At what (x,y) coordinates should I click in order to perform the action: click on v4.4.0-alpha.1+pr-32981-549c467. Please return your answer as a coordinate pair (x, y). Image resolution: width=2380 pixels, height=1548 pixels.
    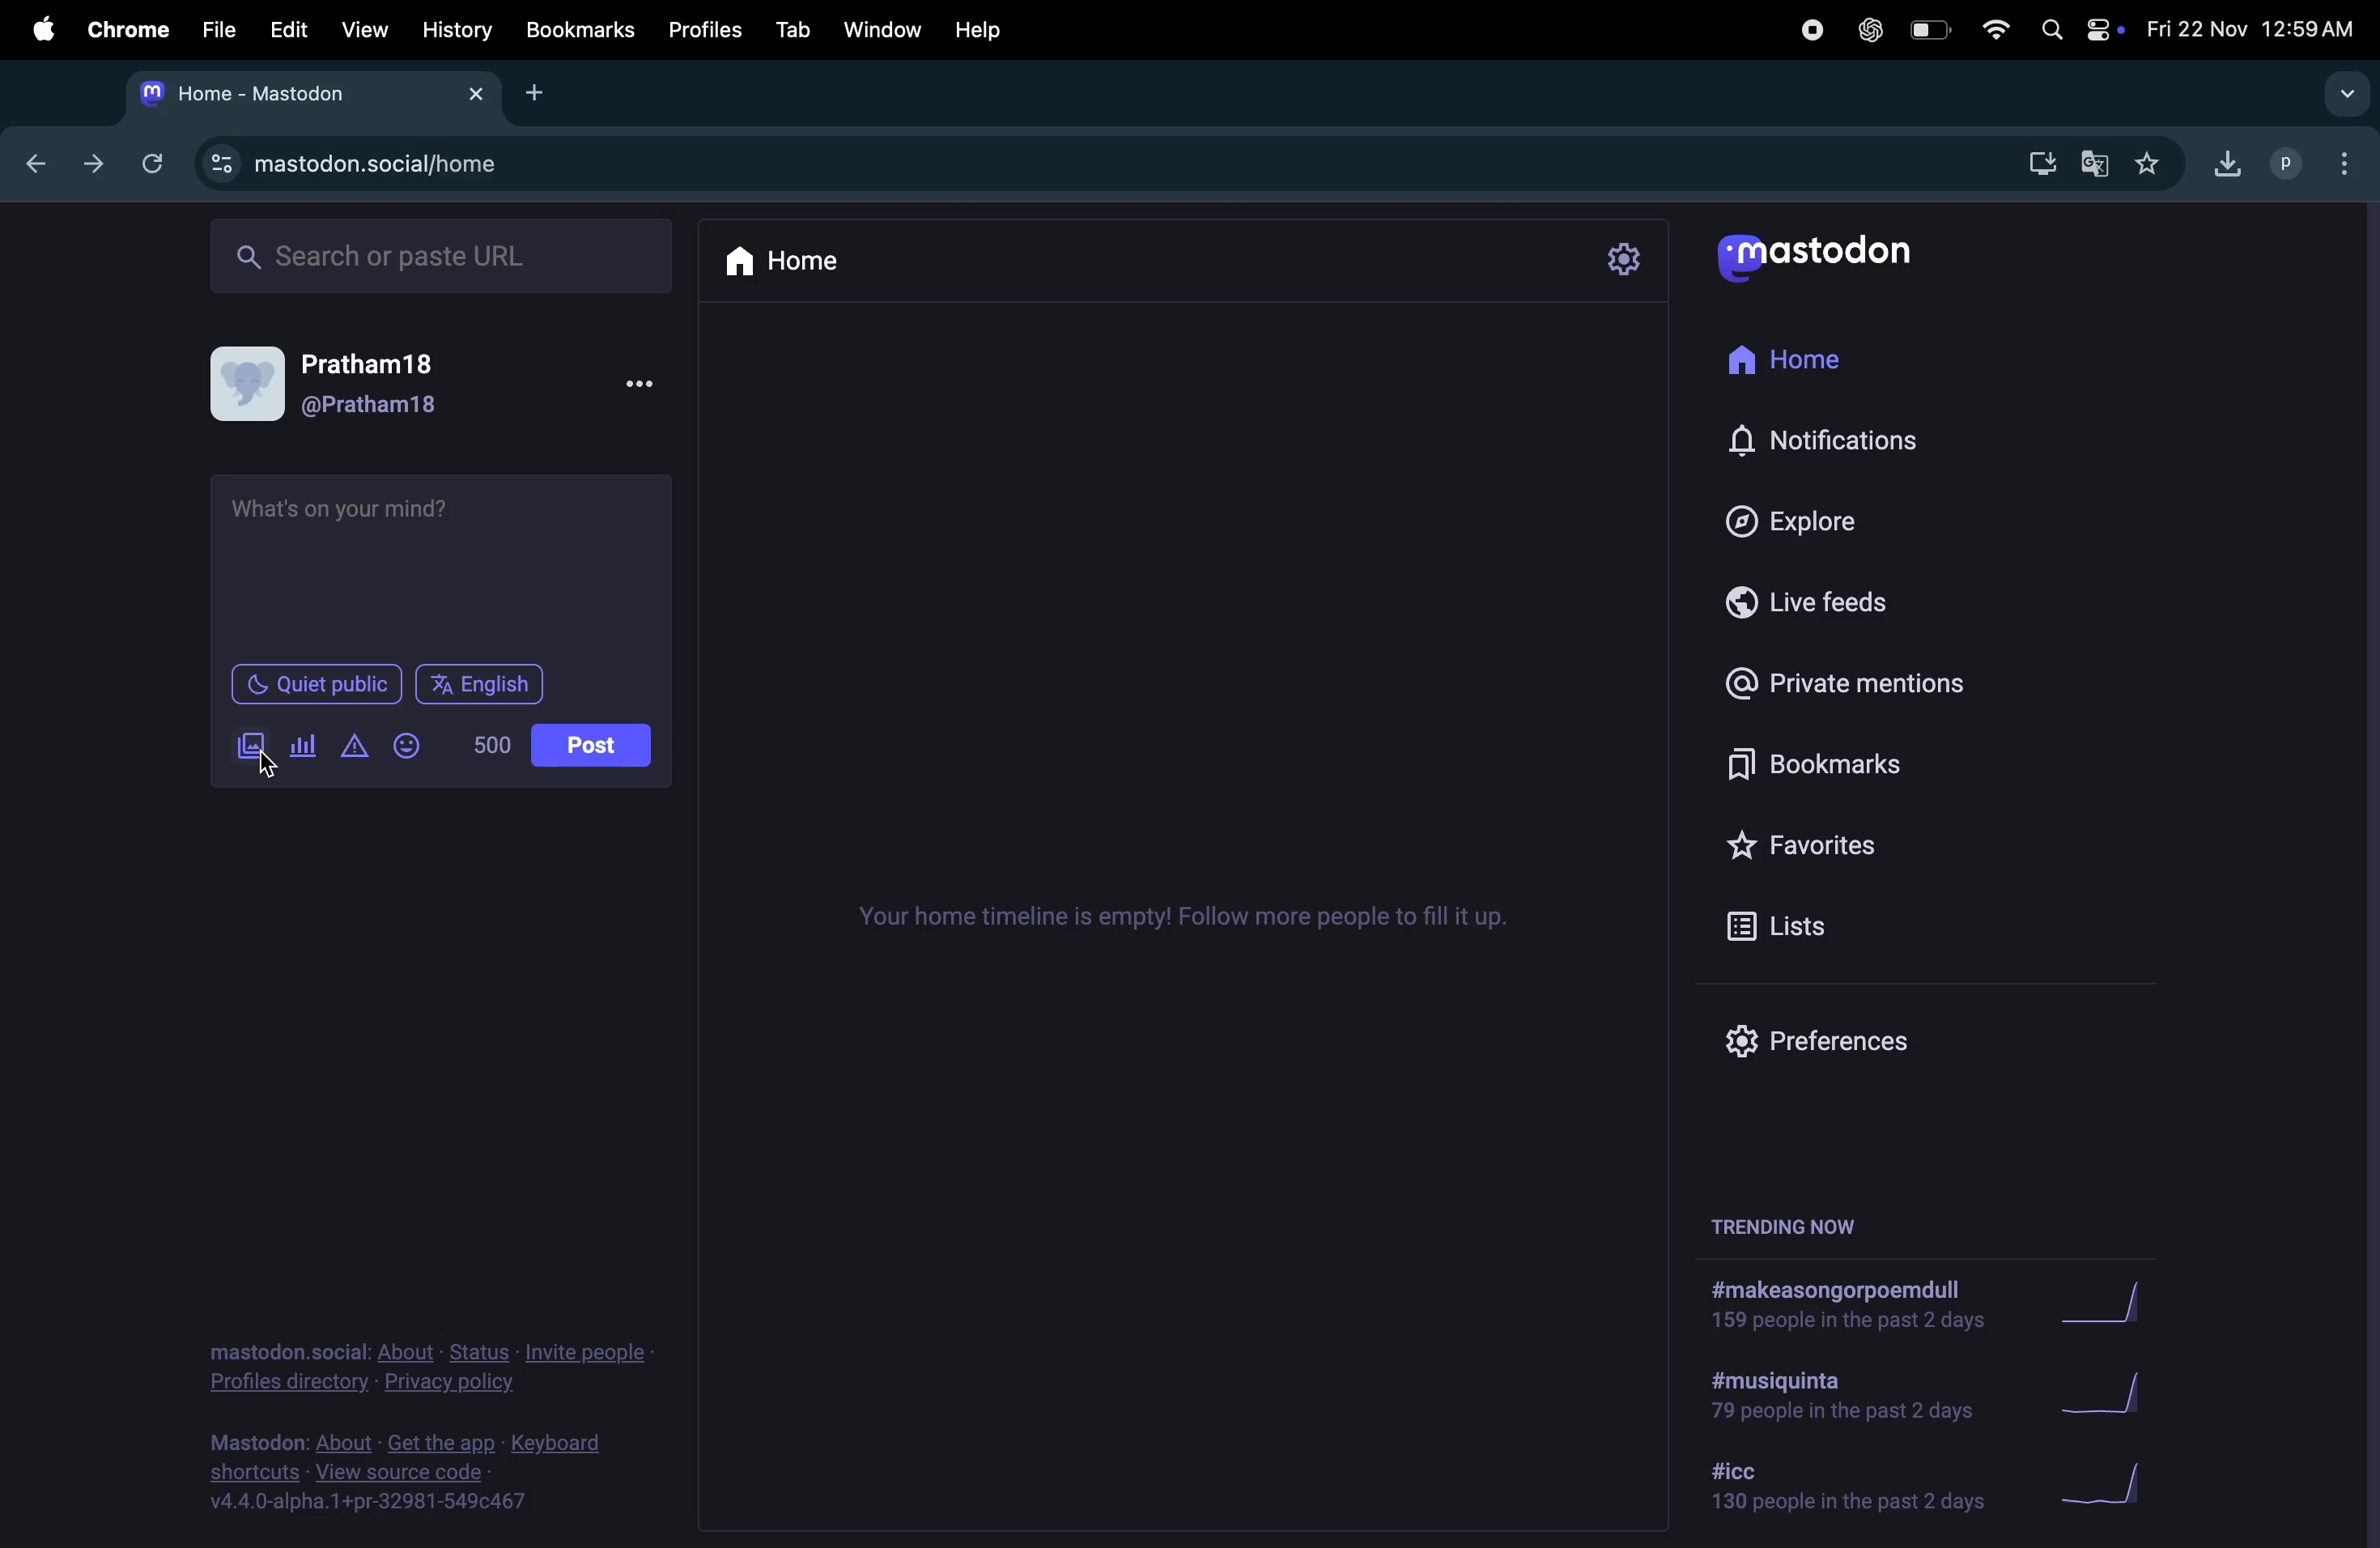
    Looking at the image, I should click on (368, 1503).